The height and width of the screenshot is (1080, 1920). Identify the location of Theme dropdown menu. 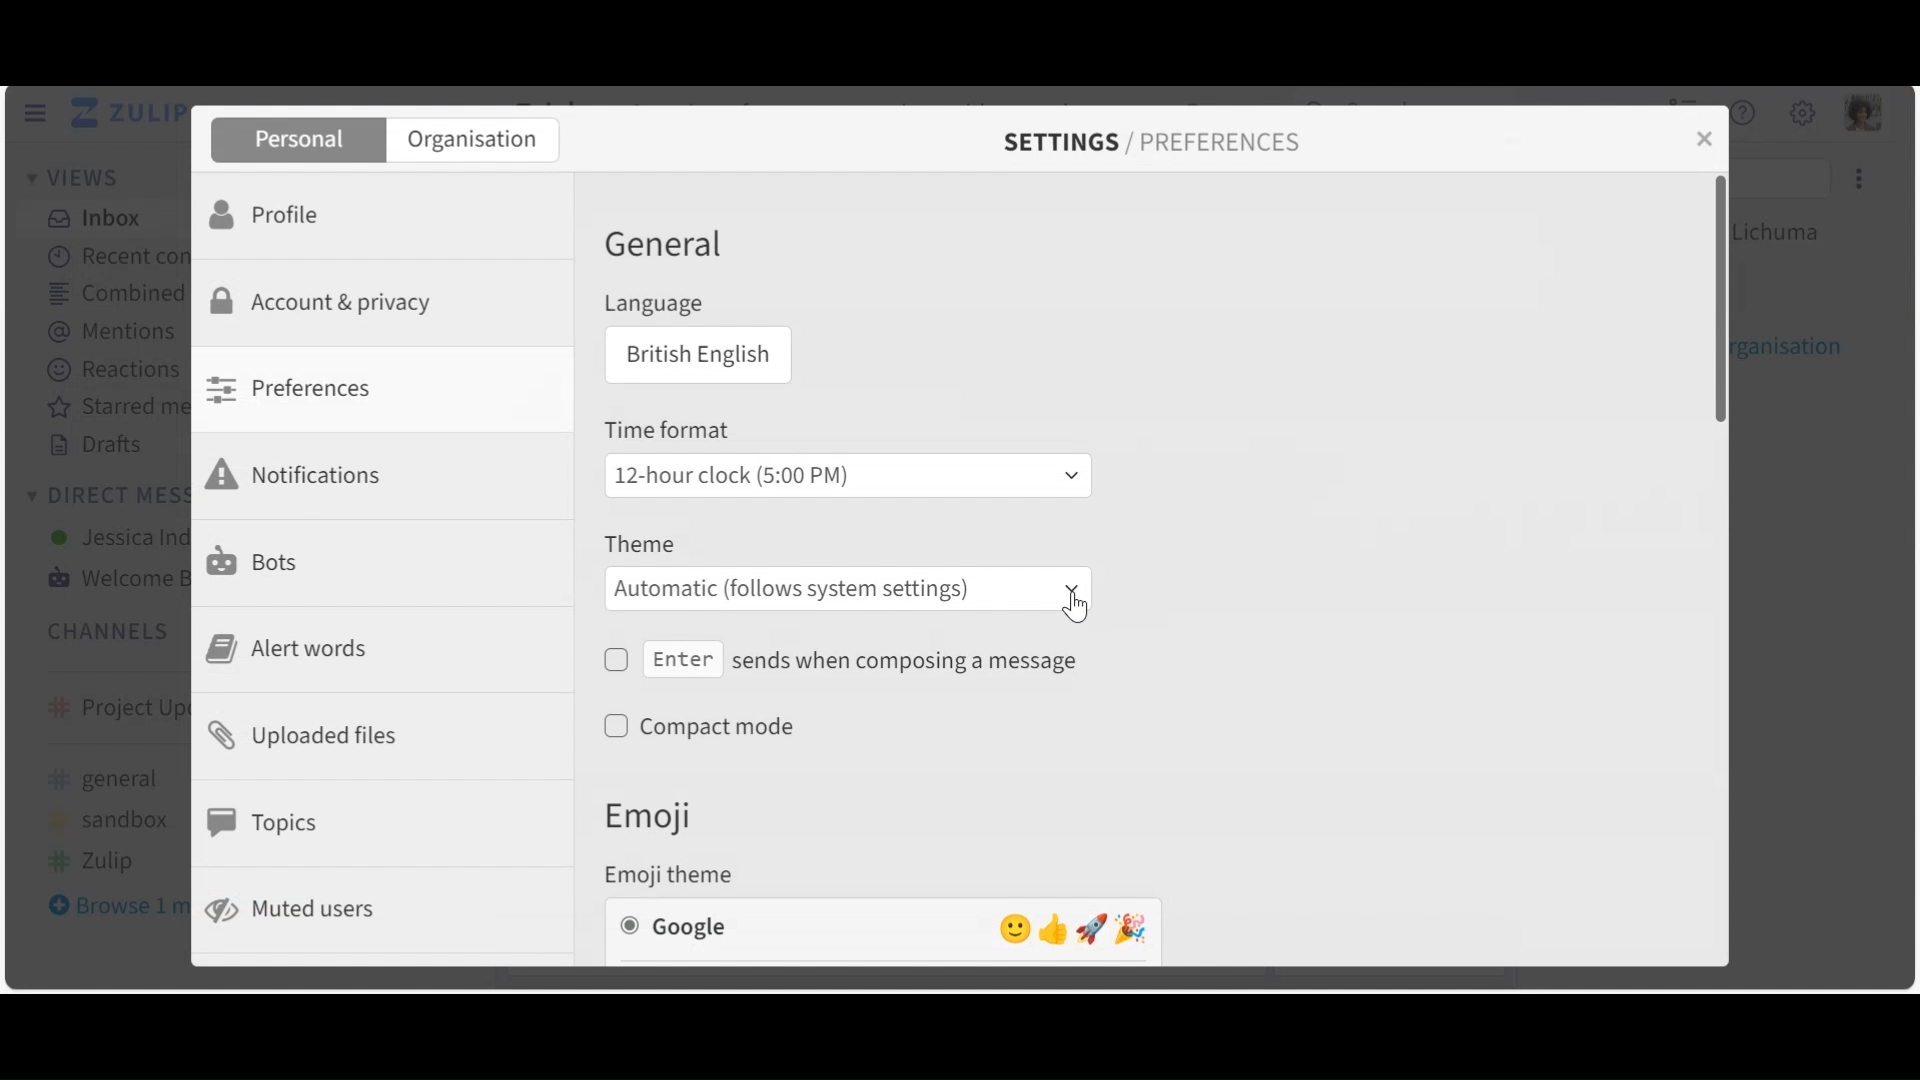
(847, 589).